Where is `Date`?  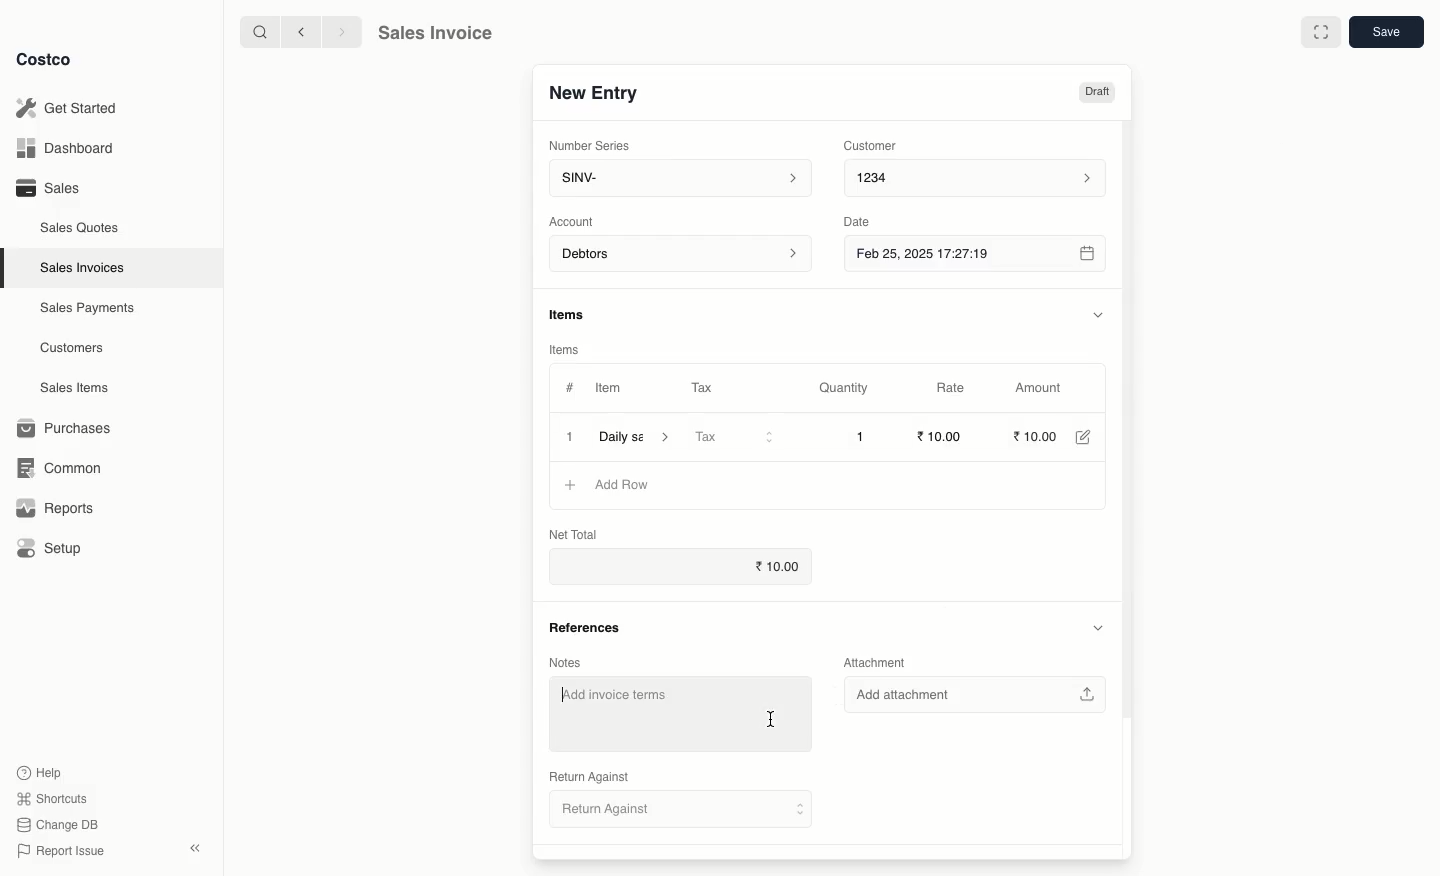 Date is located at coordinates (866, 224).